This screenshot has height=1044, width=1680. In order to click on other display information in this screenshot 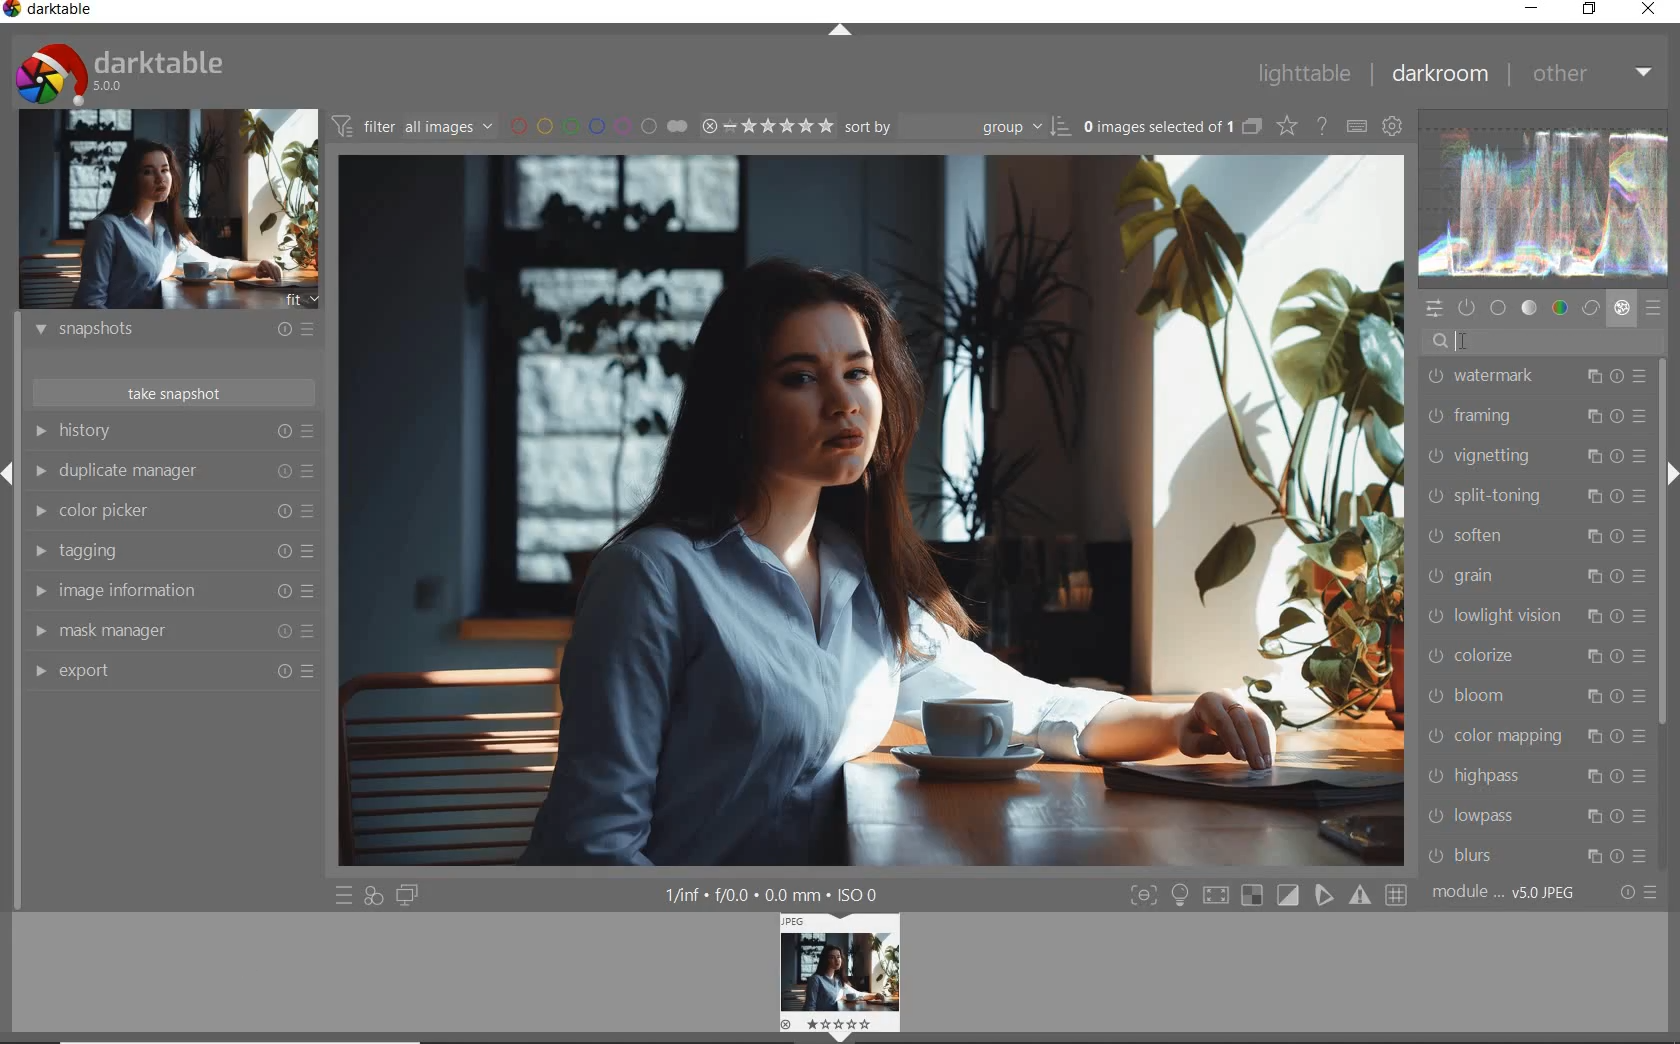, I will do `click(772, 894)`.